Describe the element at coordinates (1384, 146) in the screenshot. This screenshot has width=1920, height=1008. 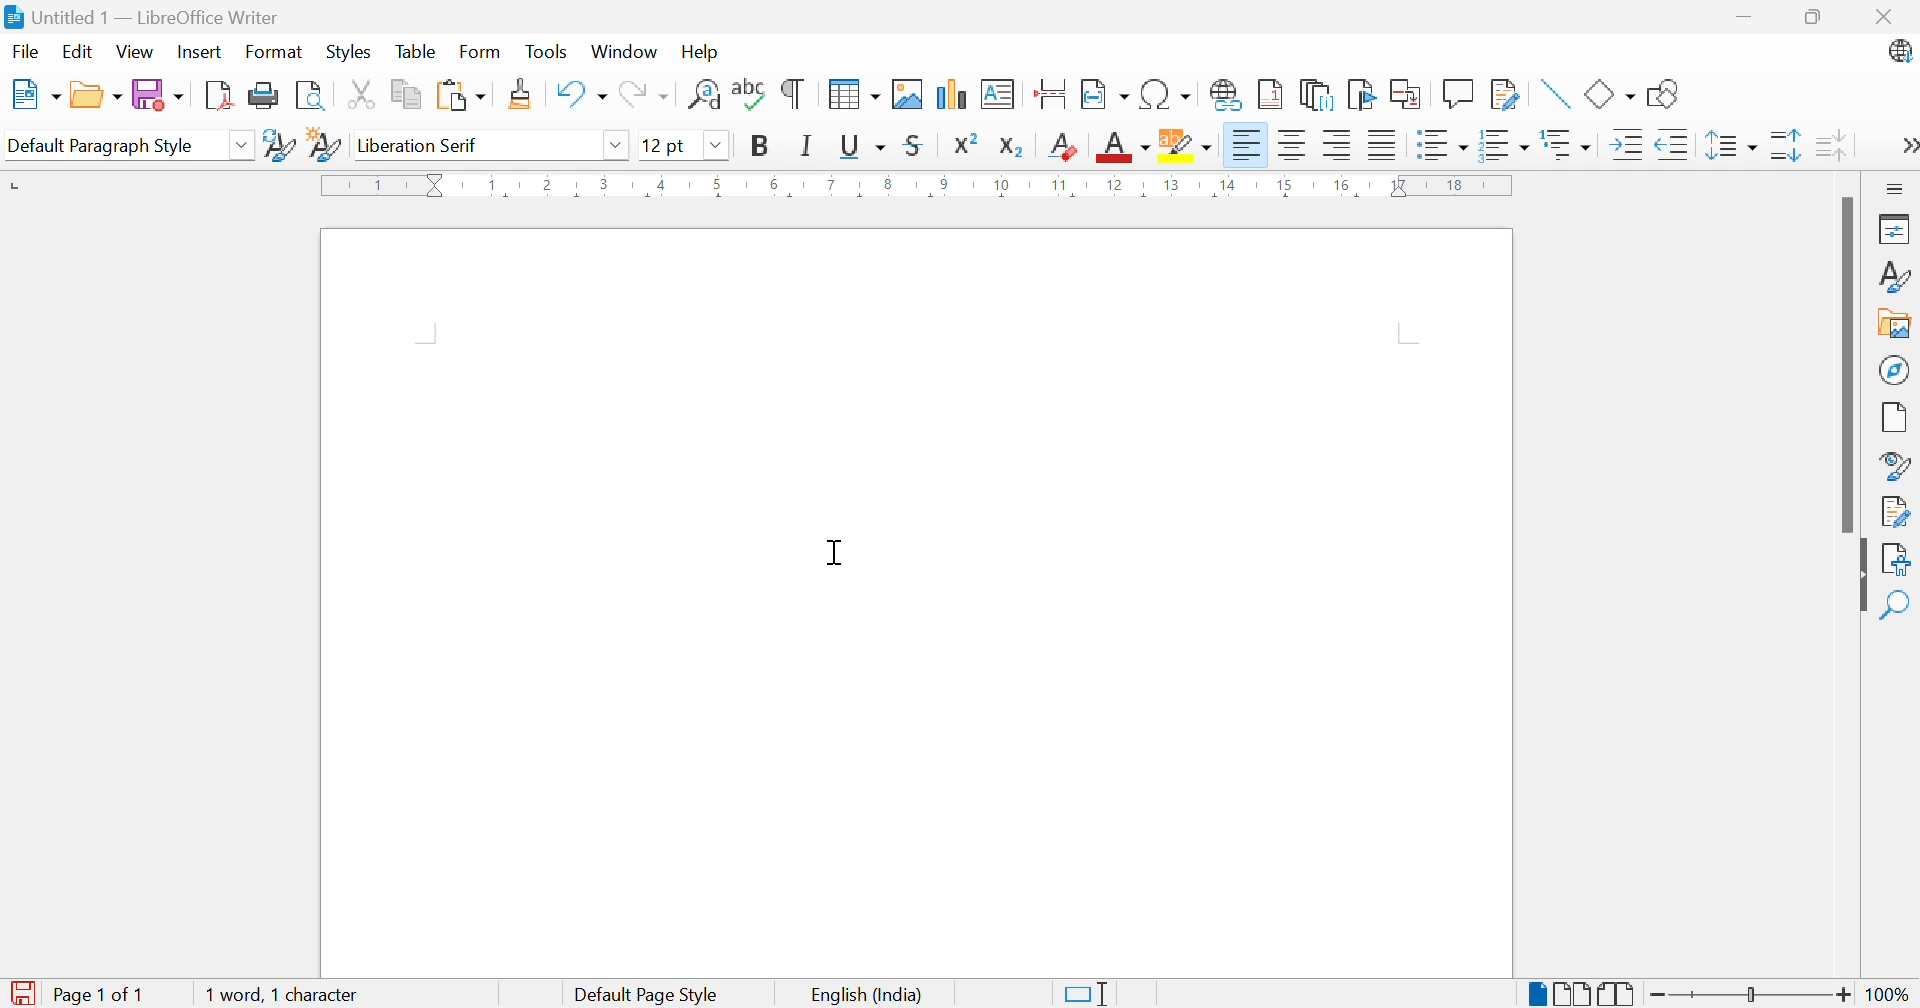
I see `Justified` at that location.